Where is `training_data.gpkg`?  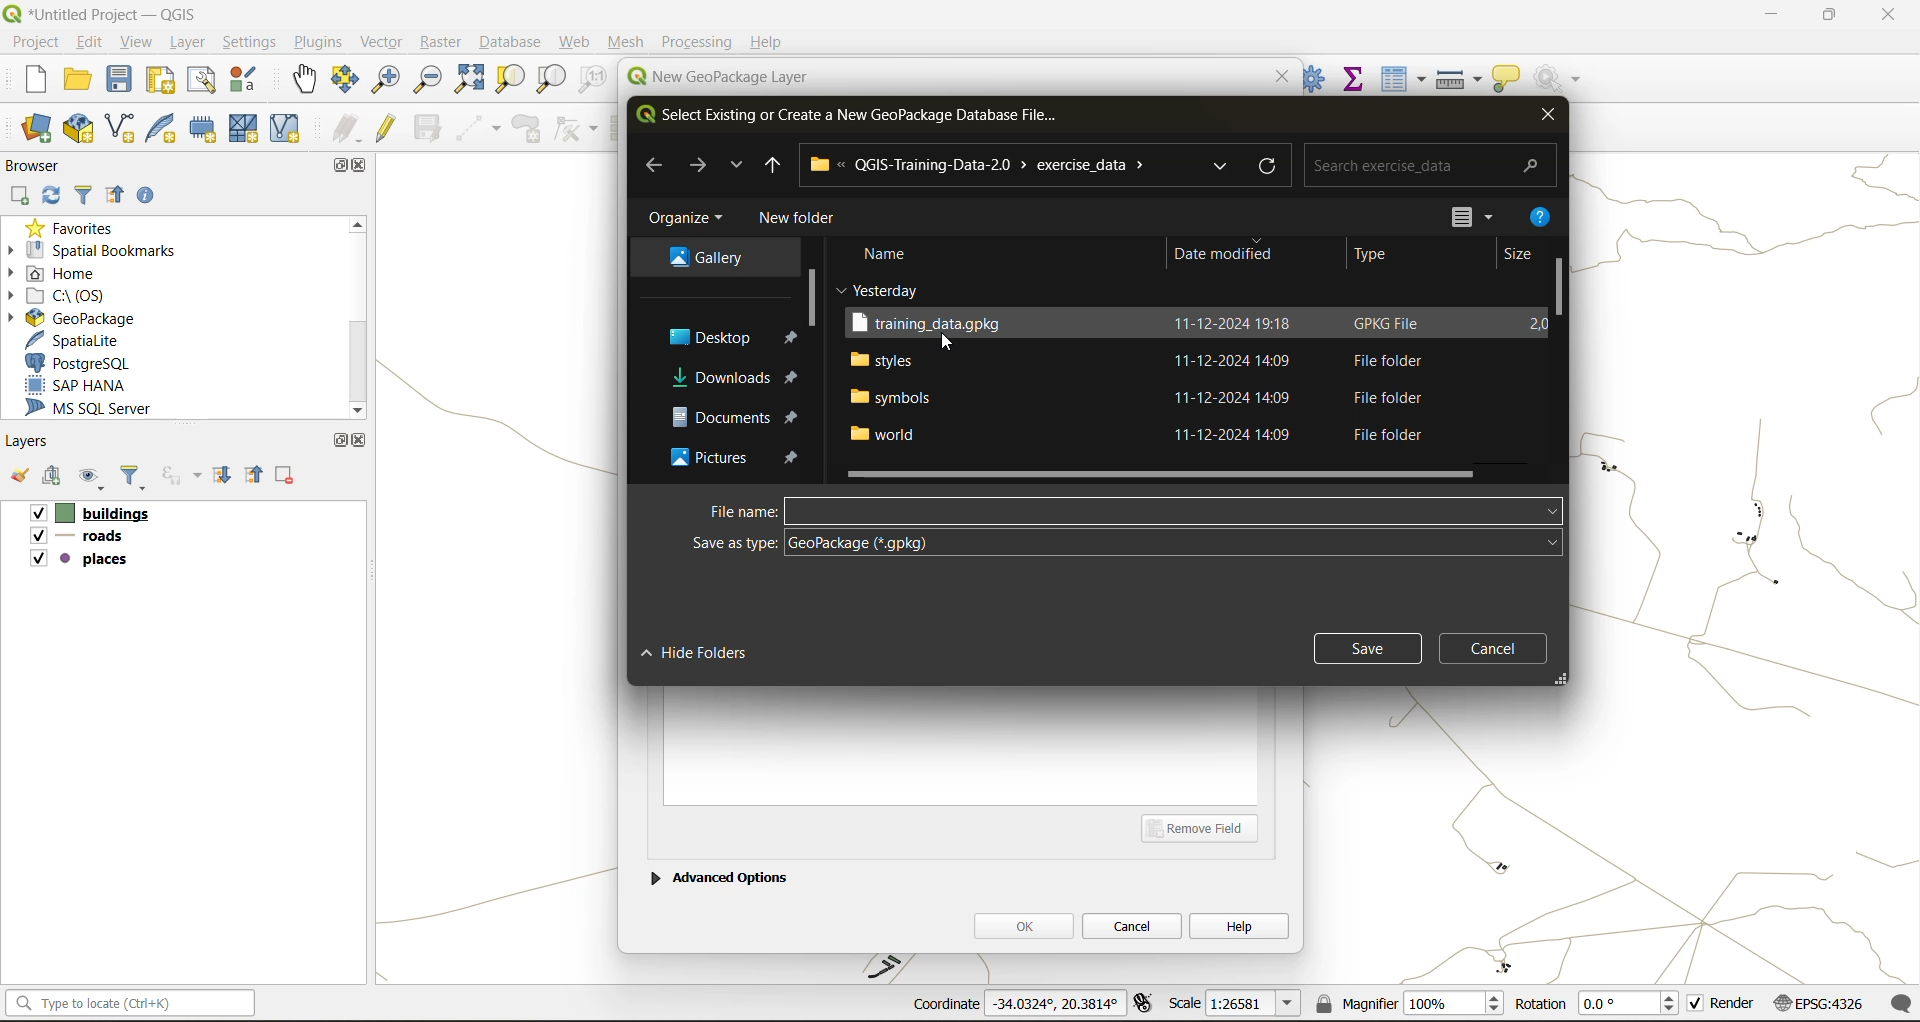
training_data.gpkg is located at coordinates (935, 324).